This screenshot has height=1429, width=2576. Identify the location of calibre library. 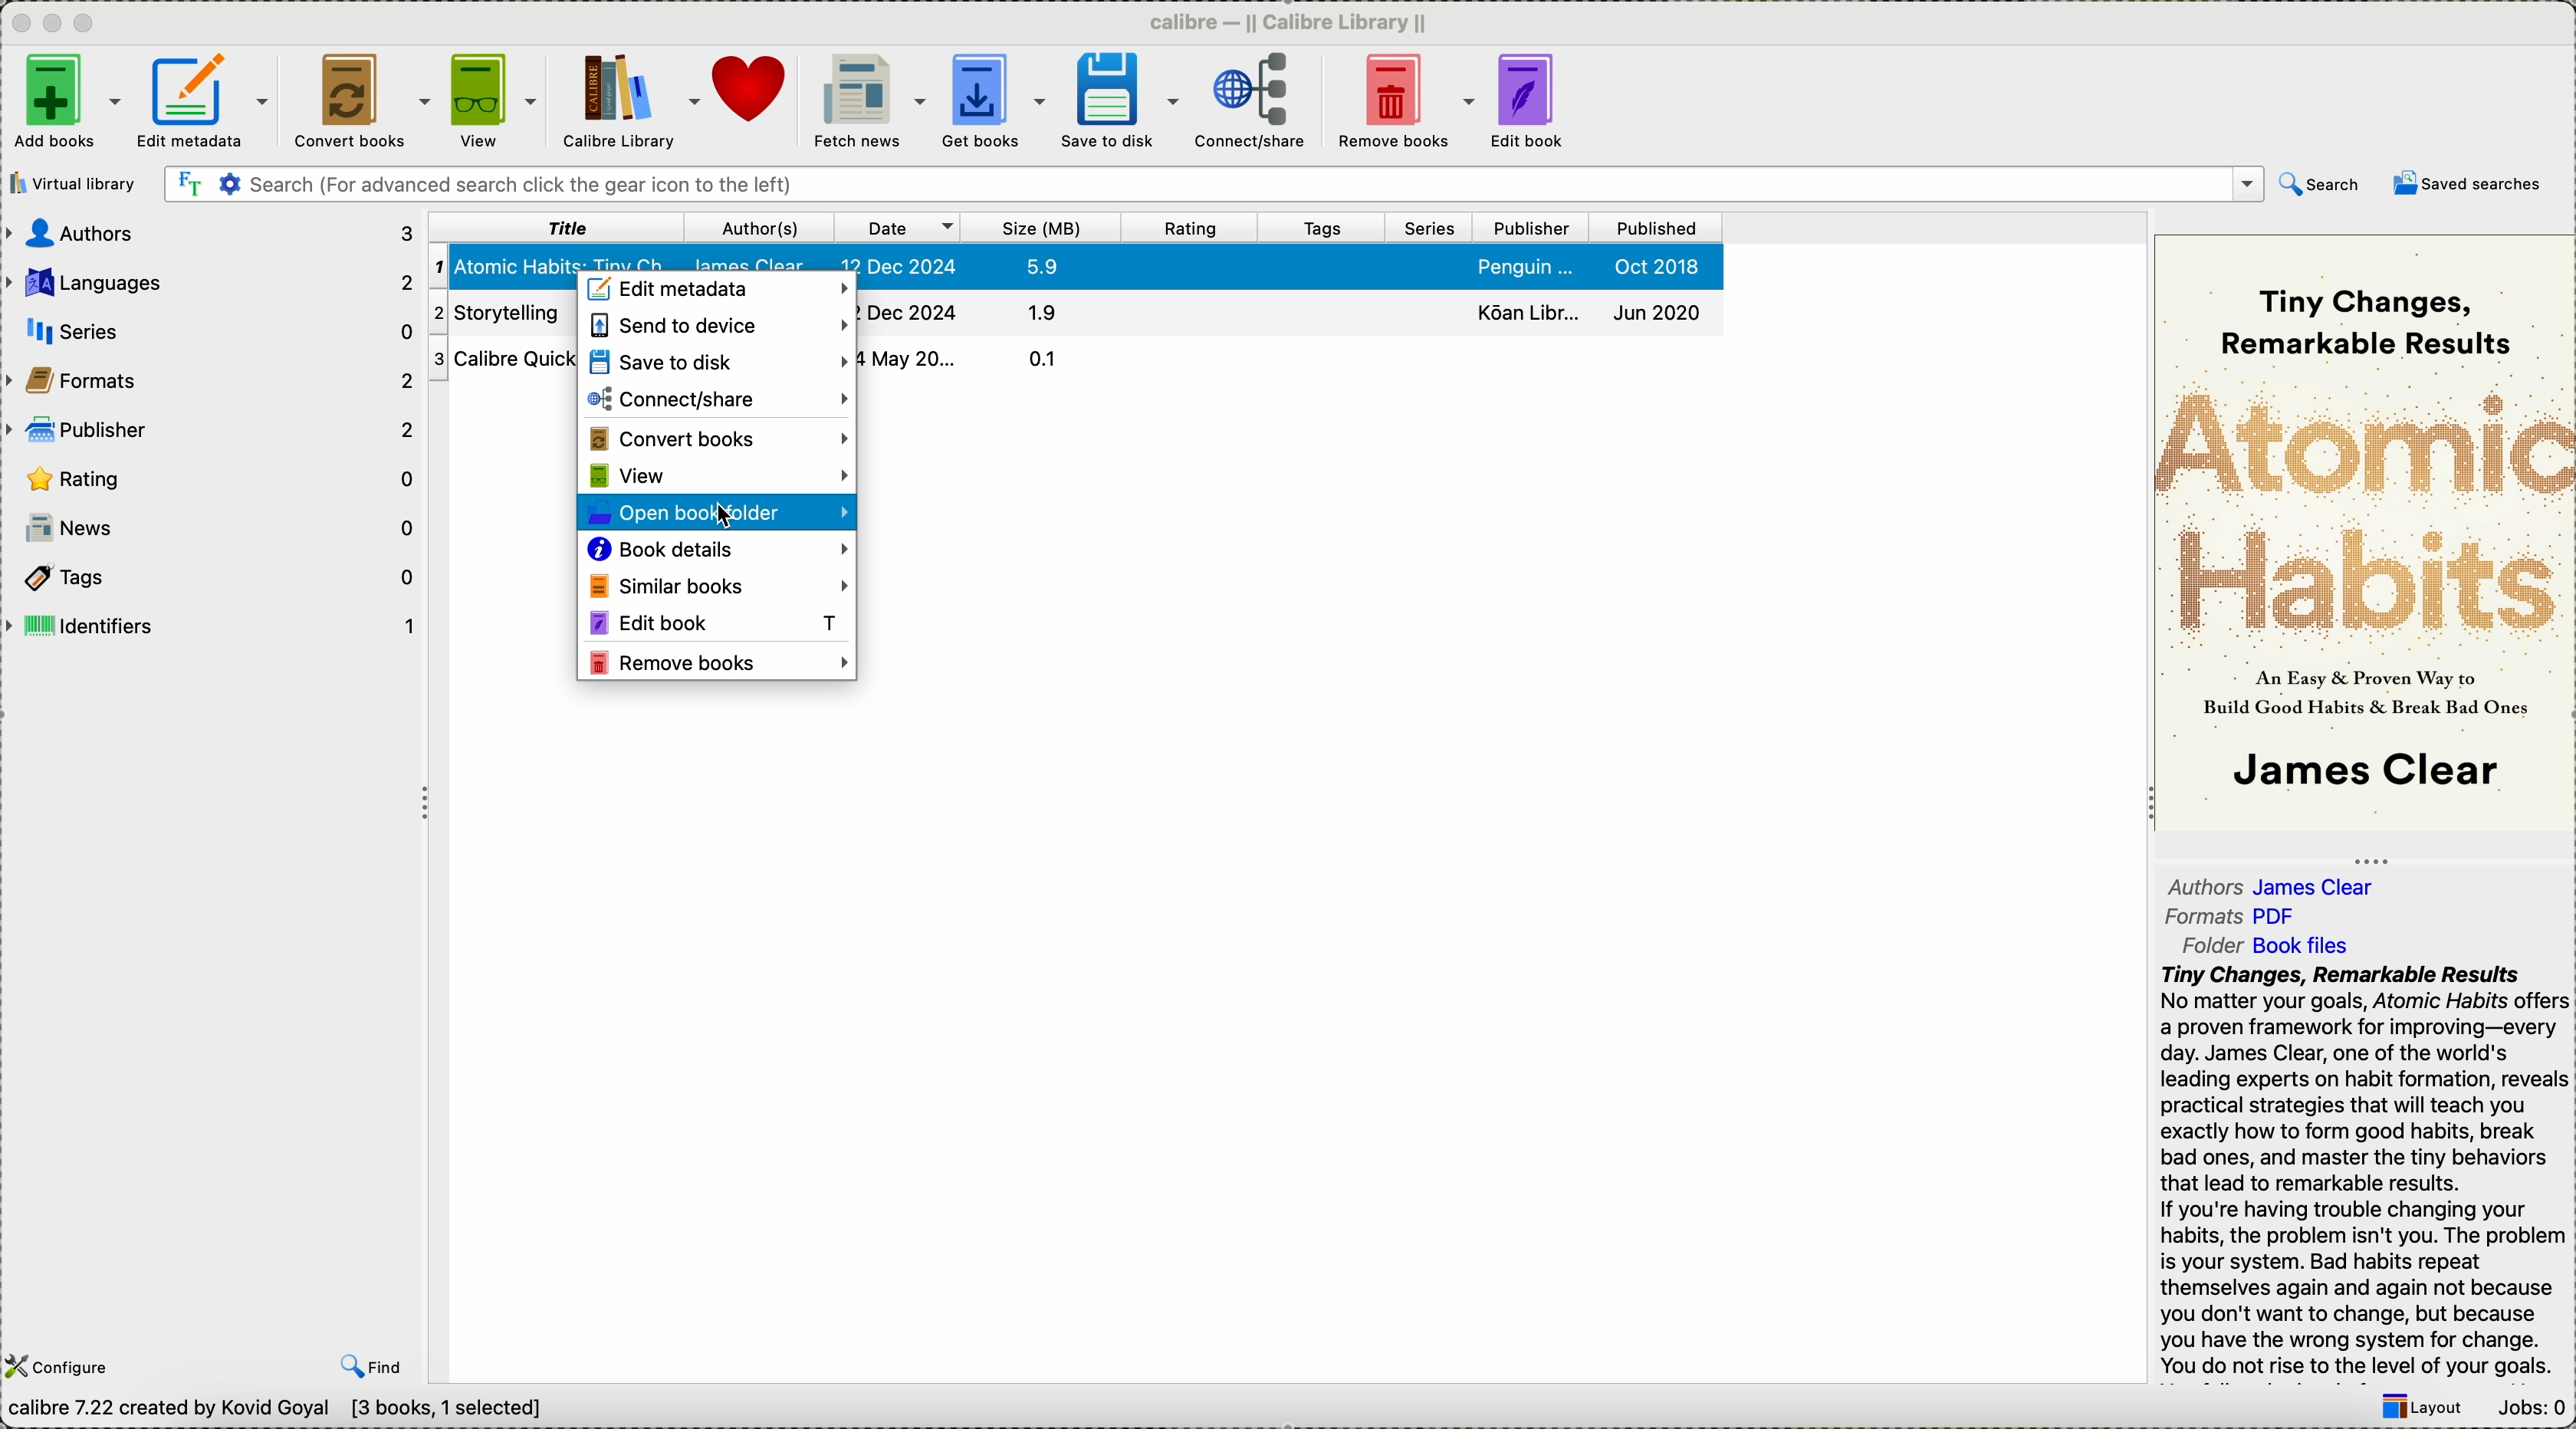
(631, 104).